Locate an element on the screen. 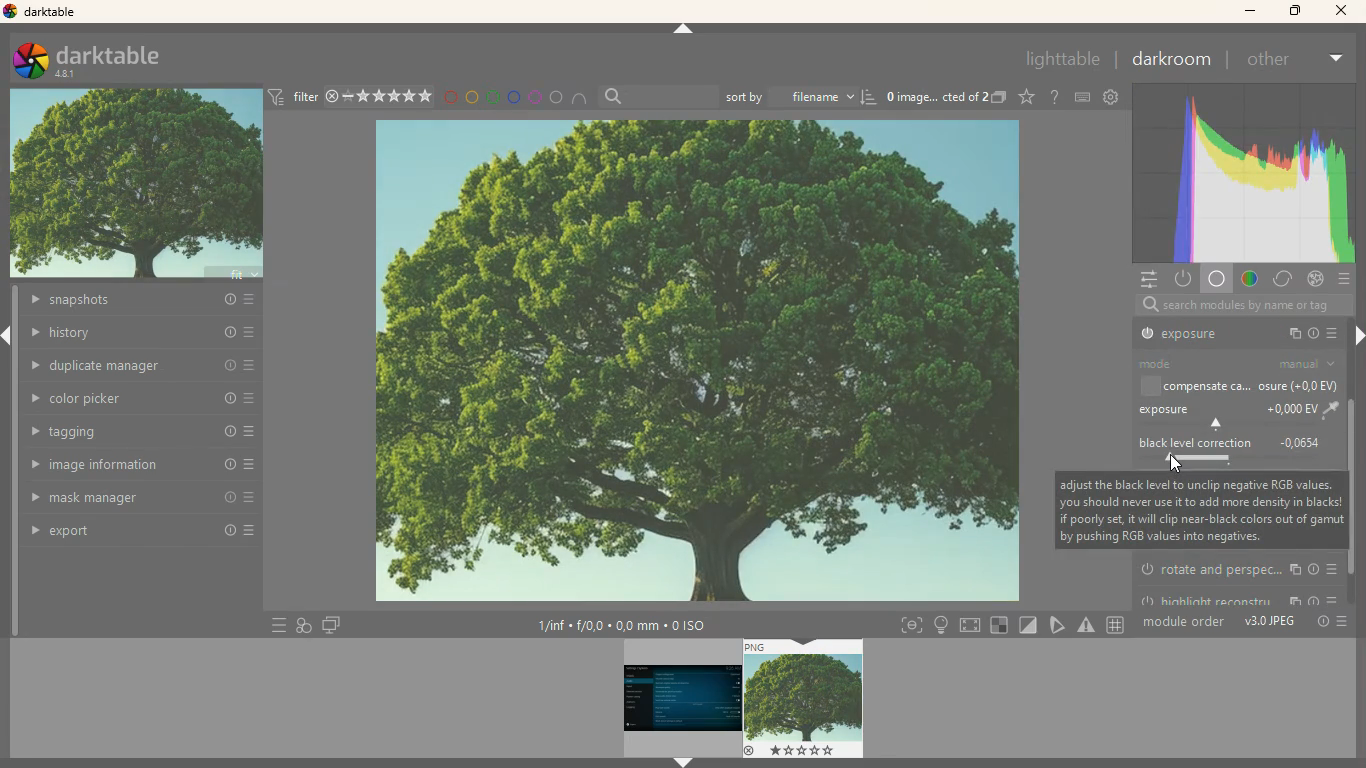 This screenshot has width=1366, height=768. image information is located at coordinates (139, 466).